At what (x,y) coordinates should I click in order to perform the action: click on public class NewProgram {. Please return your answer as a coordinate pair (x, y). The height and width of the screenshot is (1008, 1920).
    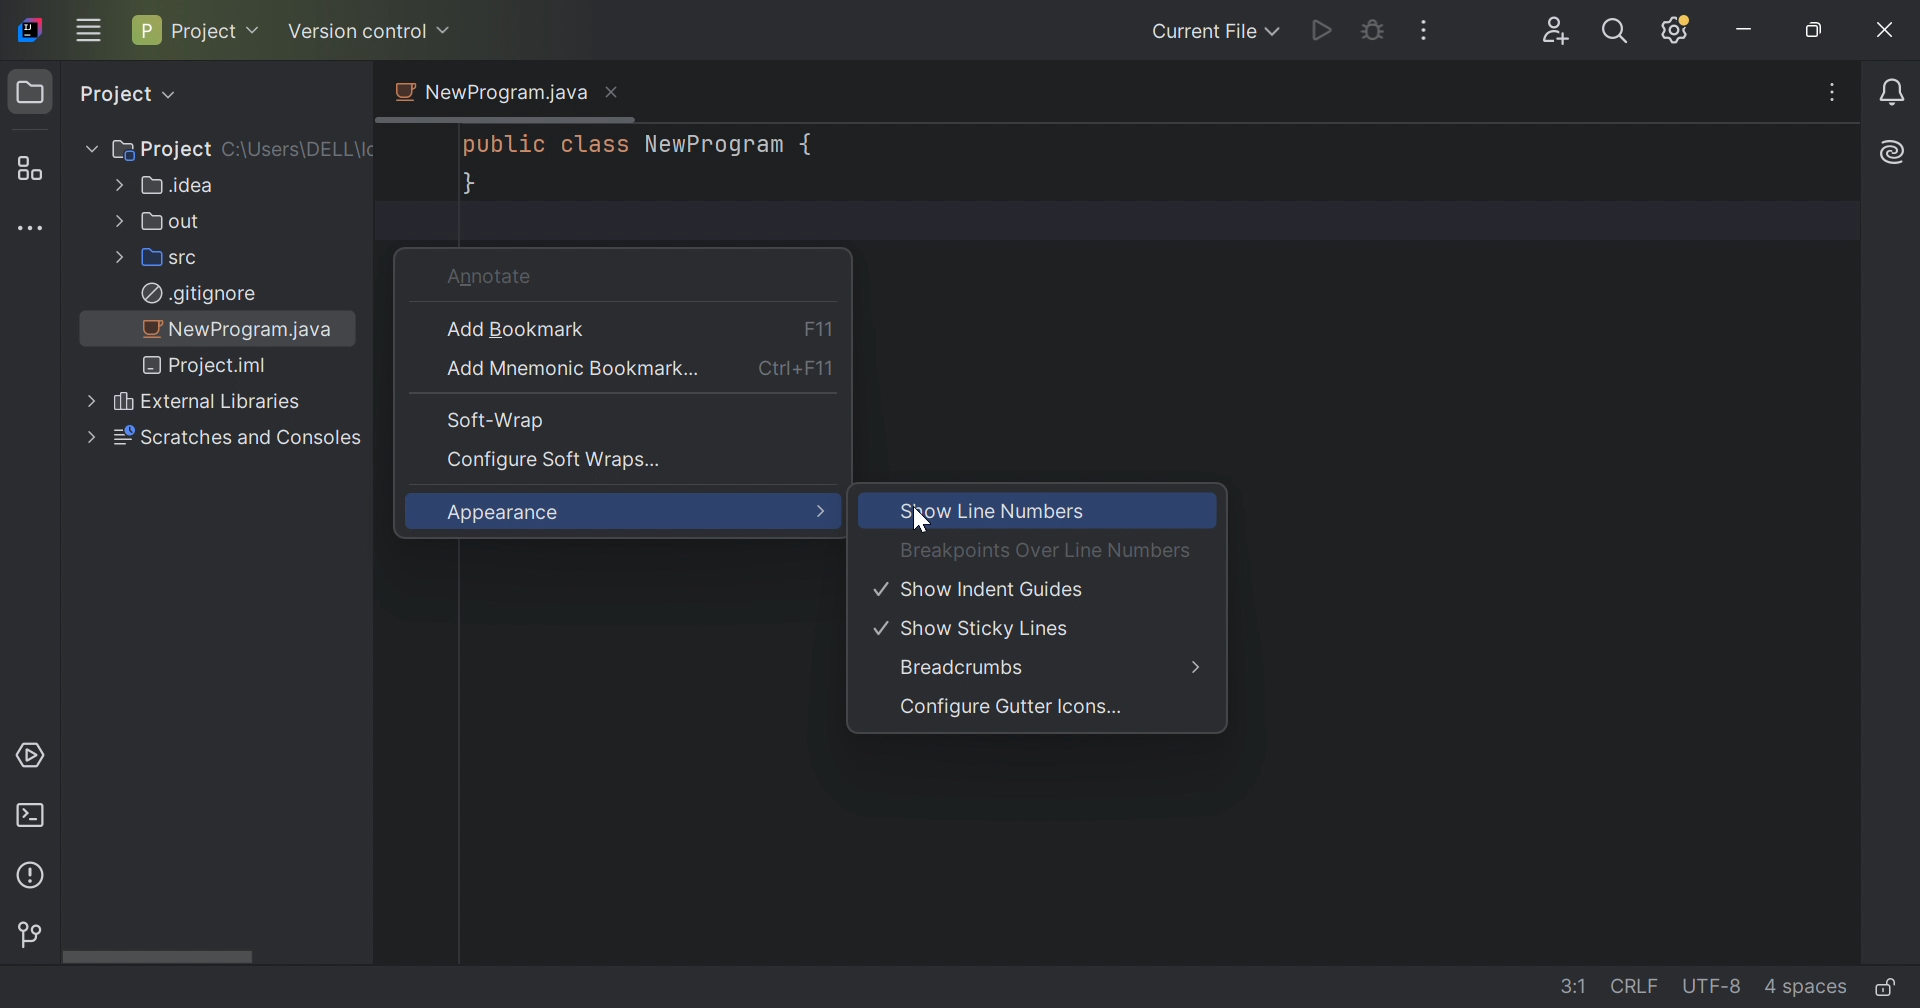
    Looking at the image, I should click on (643, 145).